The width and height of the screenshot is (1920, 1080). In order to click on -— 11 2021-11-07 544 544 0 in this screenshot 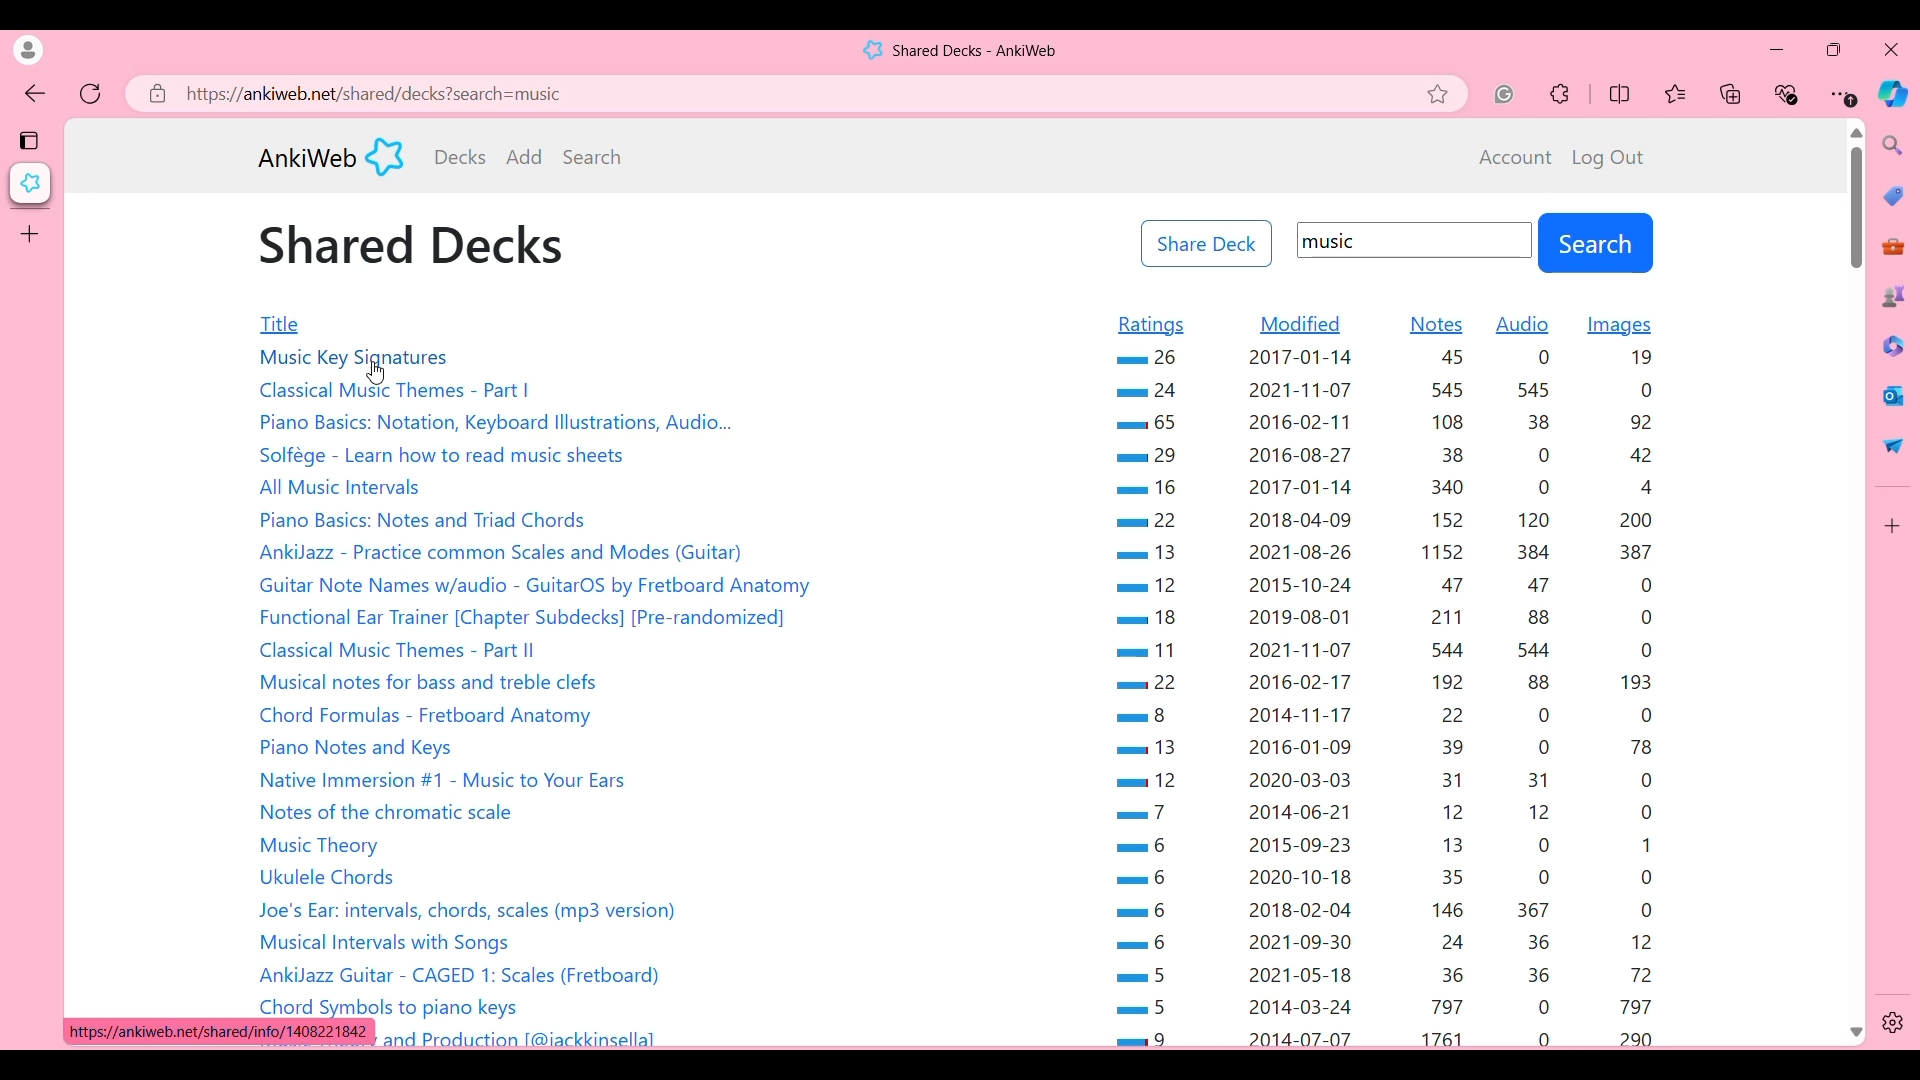, I will do `click(1383, 650)`.